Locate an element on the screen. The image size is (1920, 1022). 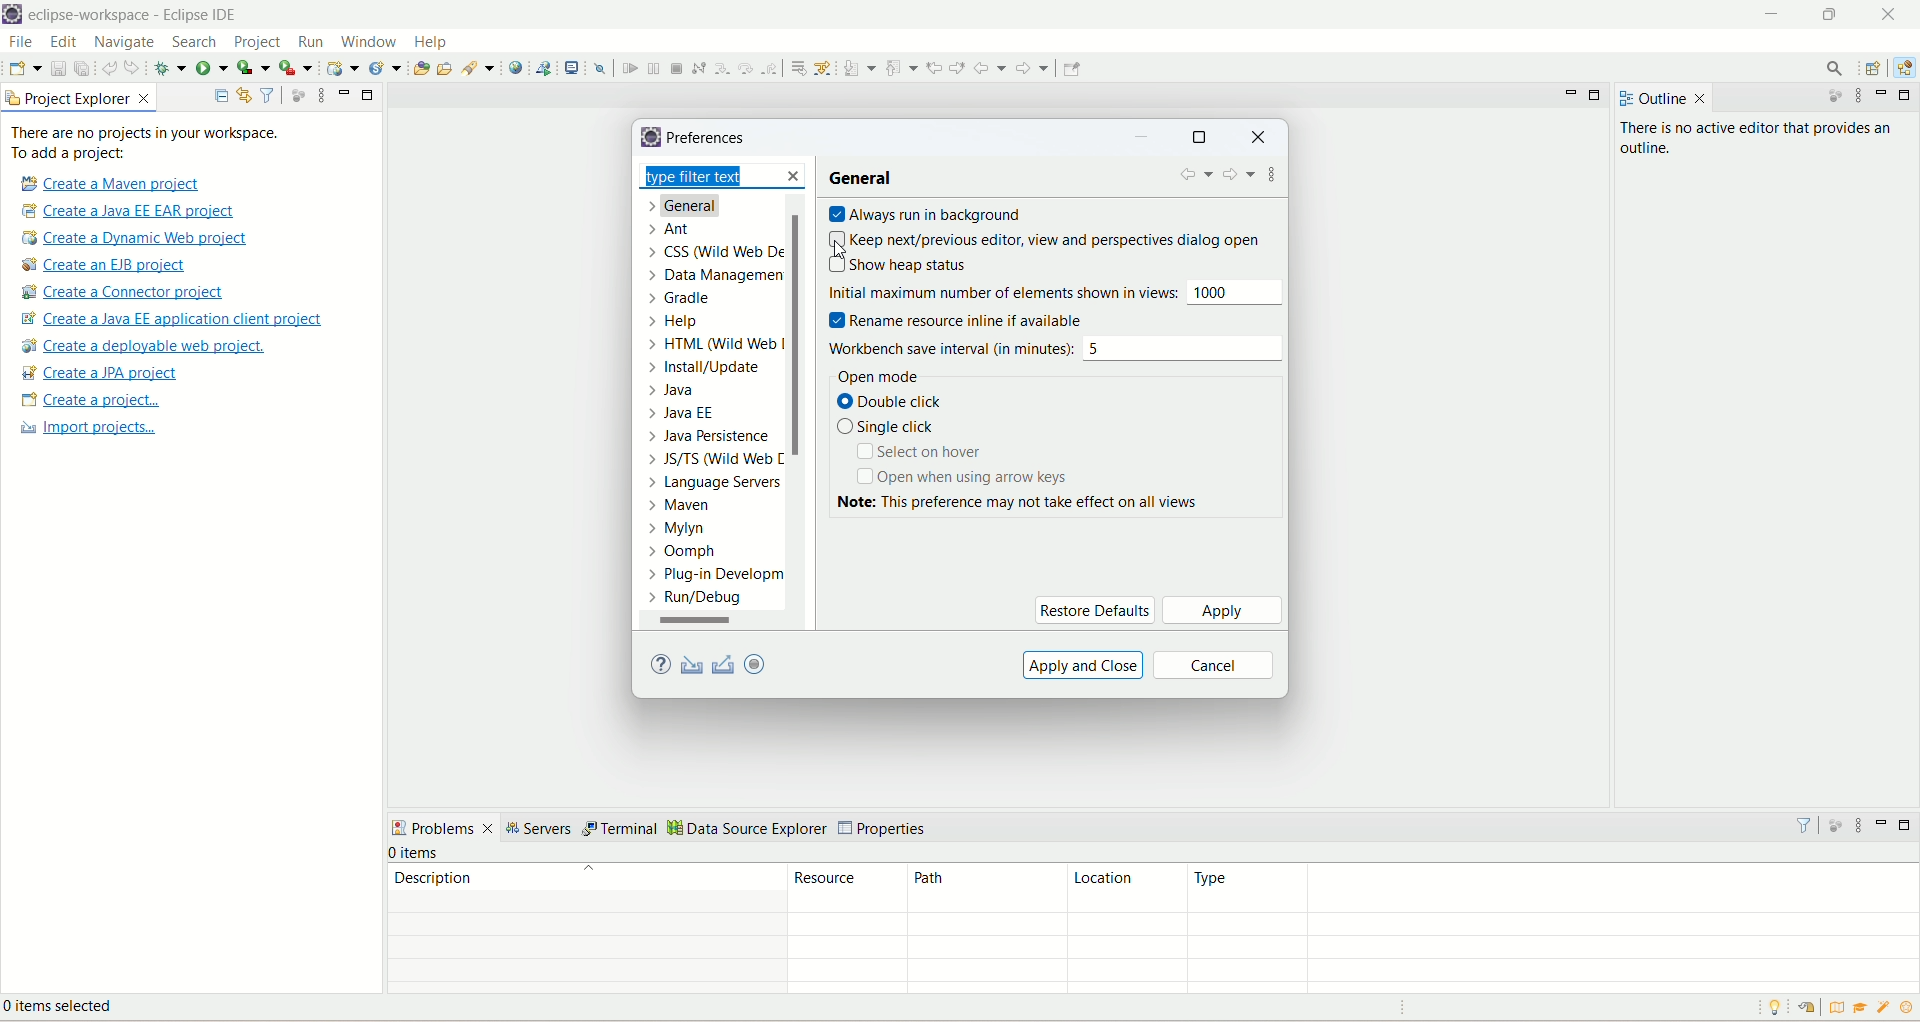
0 items is located at coordinates (416, 853).